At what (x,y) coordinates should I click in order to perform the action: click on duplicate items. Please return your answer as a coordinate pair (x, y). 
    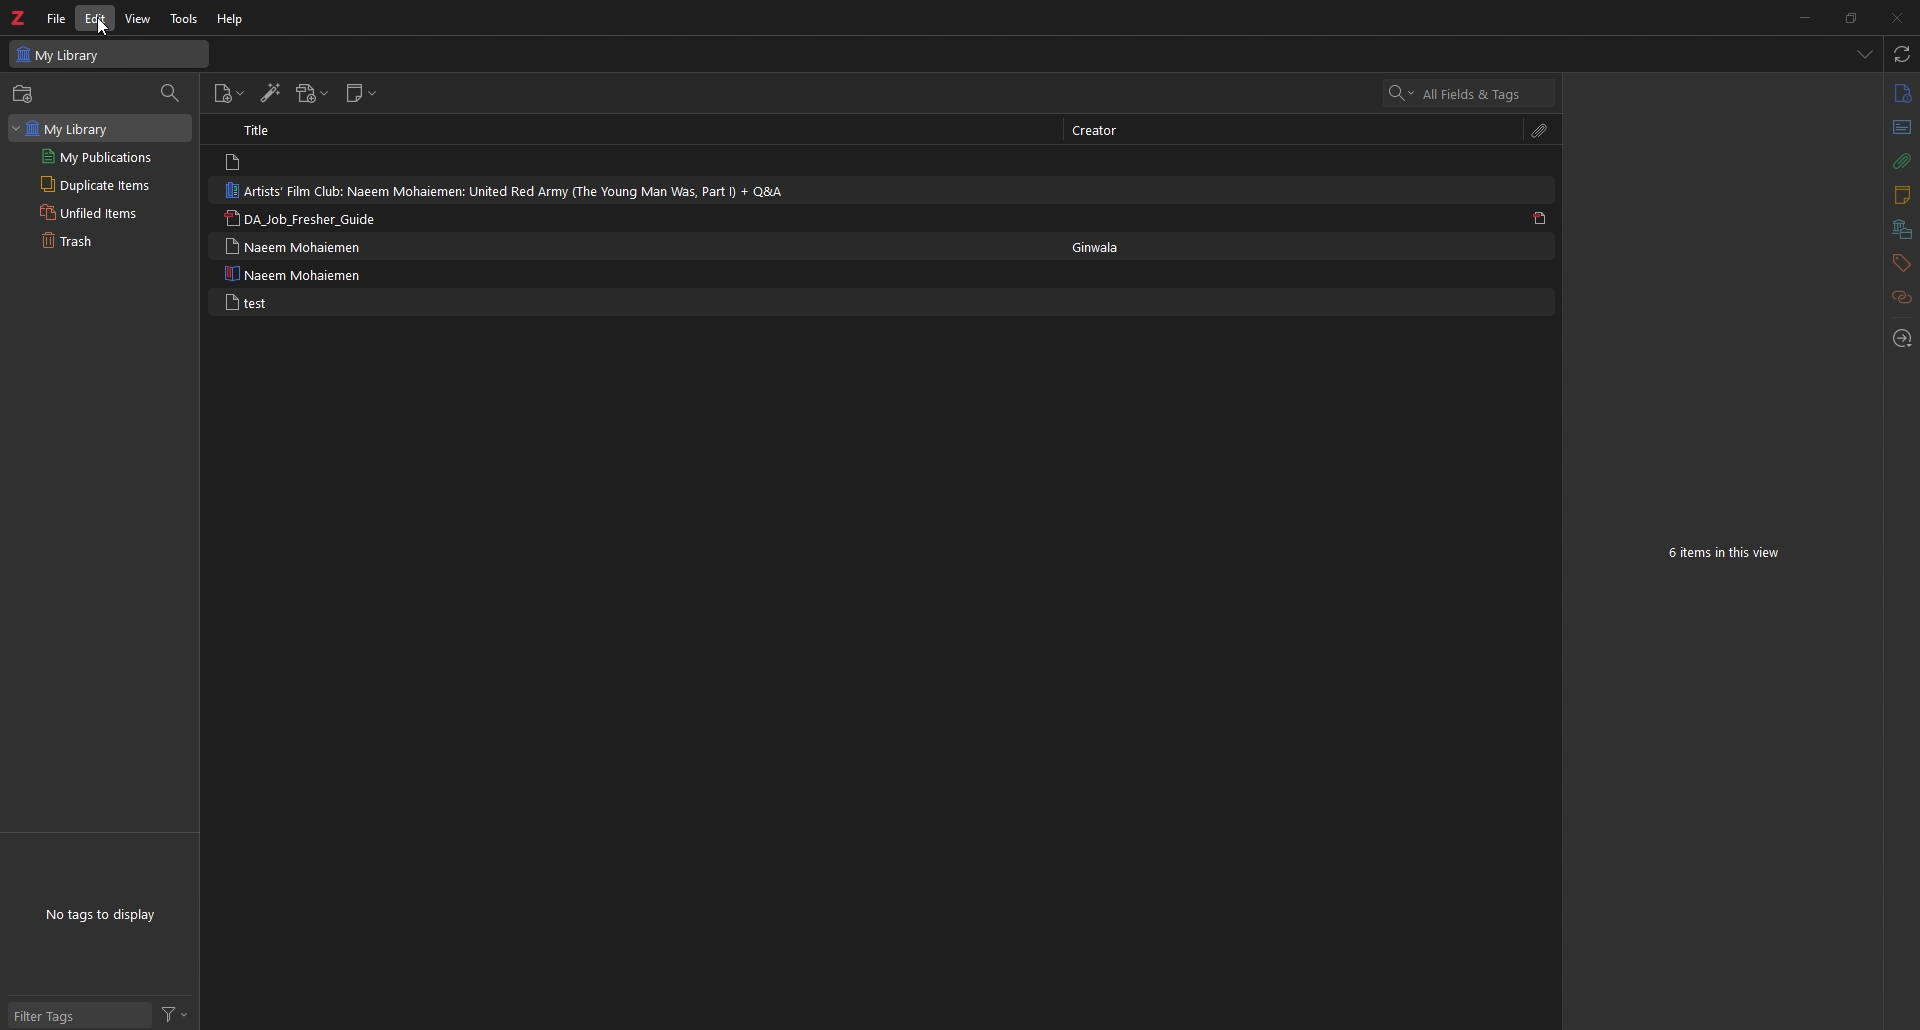
    Looking at the image, I should click on (104, 183).